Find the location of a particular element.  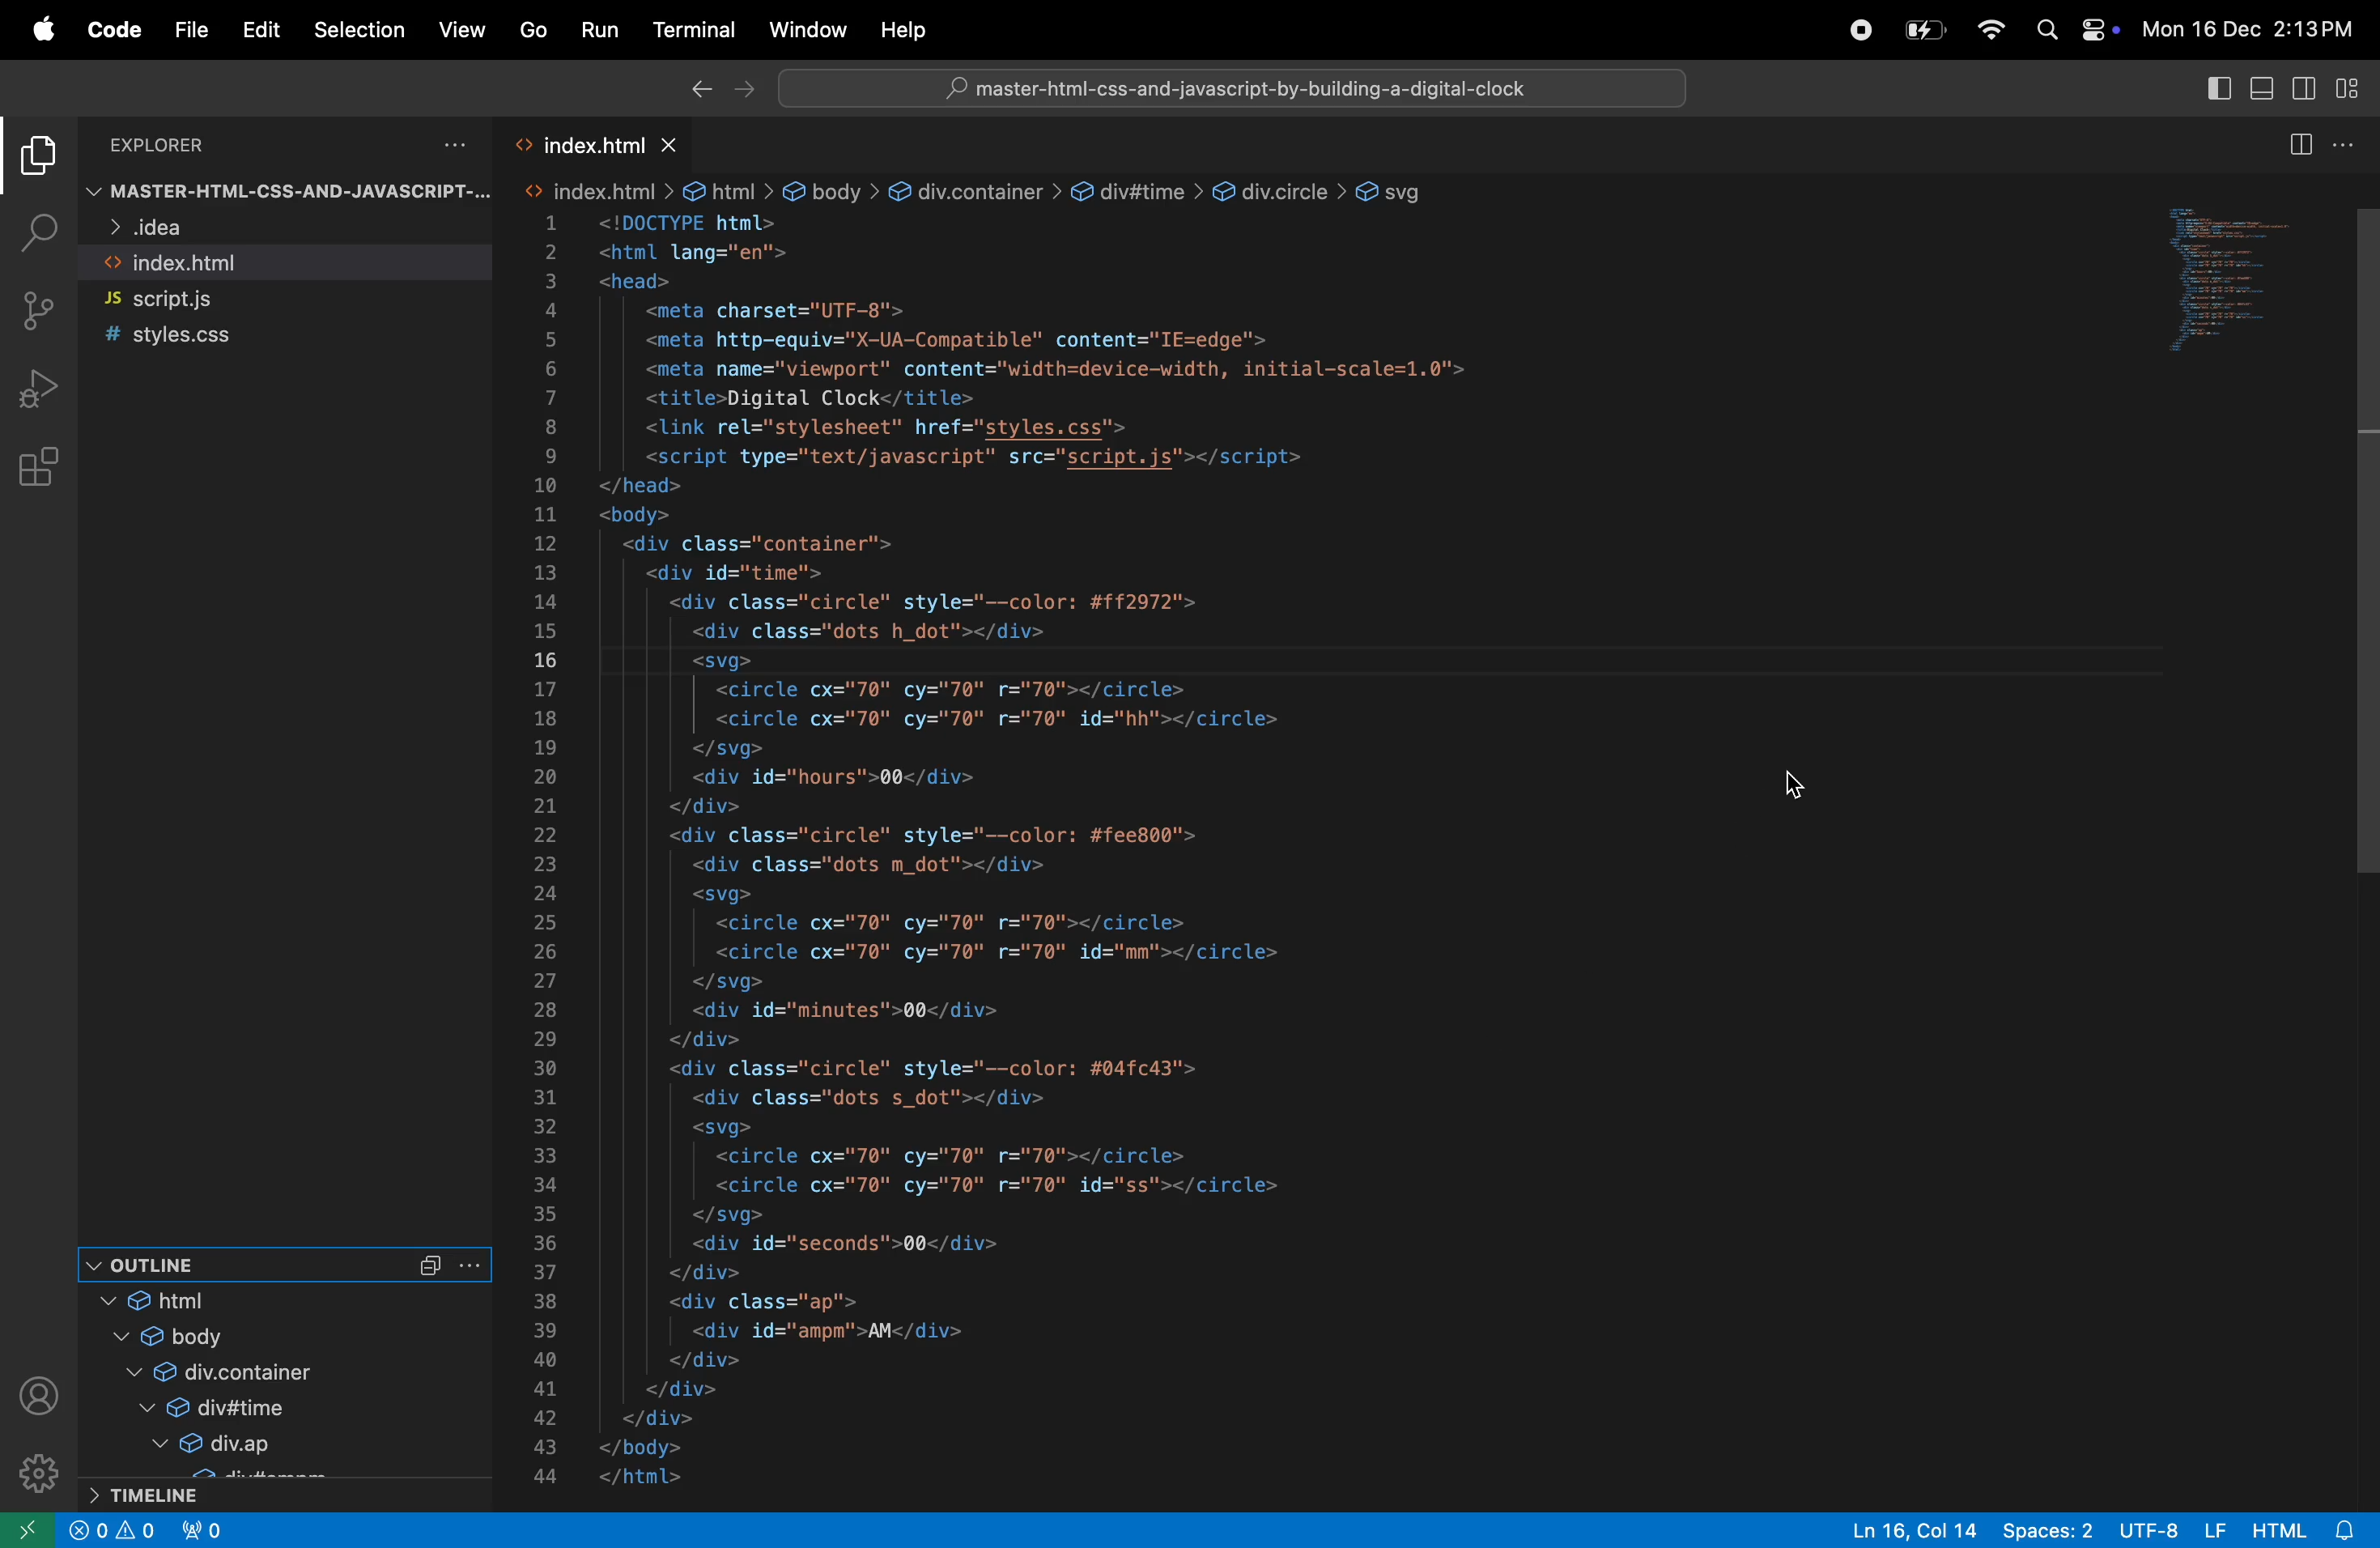

time line is located at coordinates (231, 1493).